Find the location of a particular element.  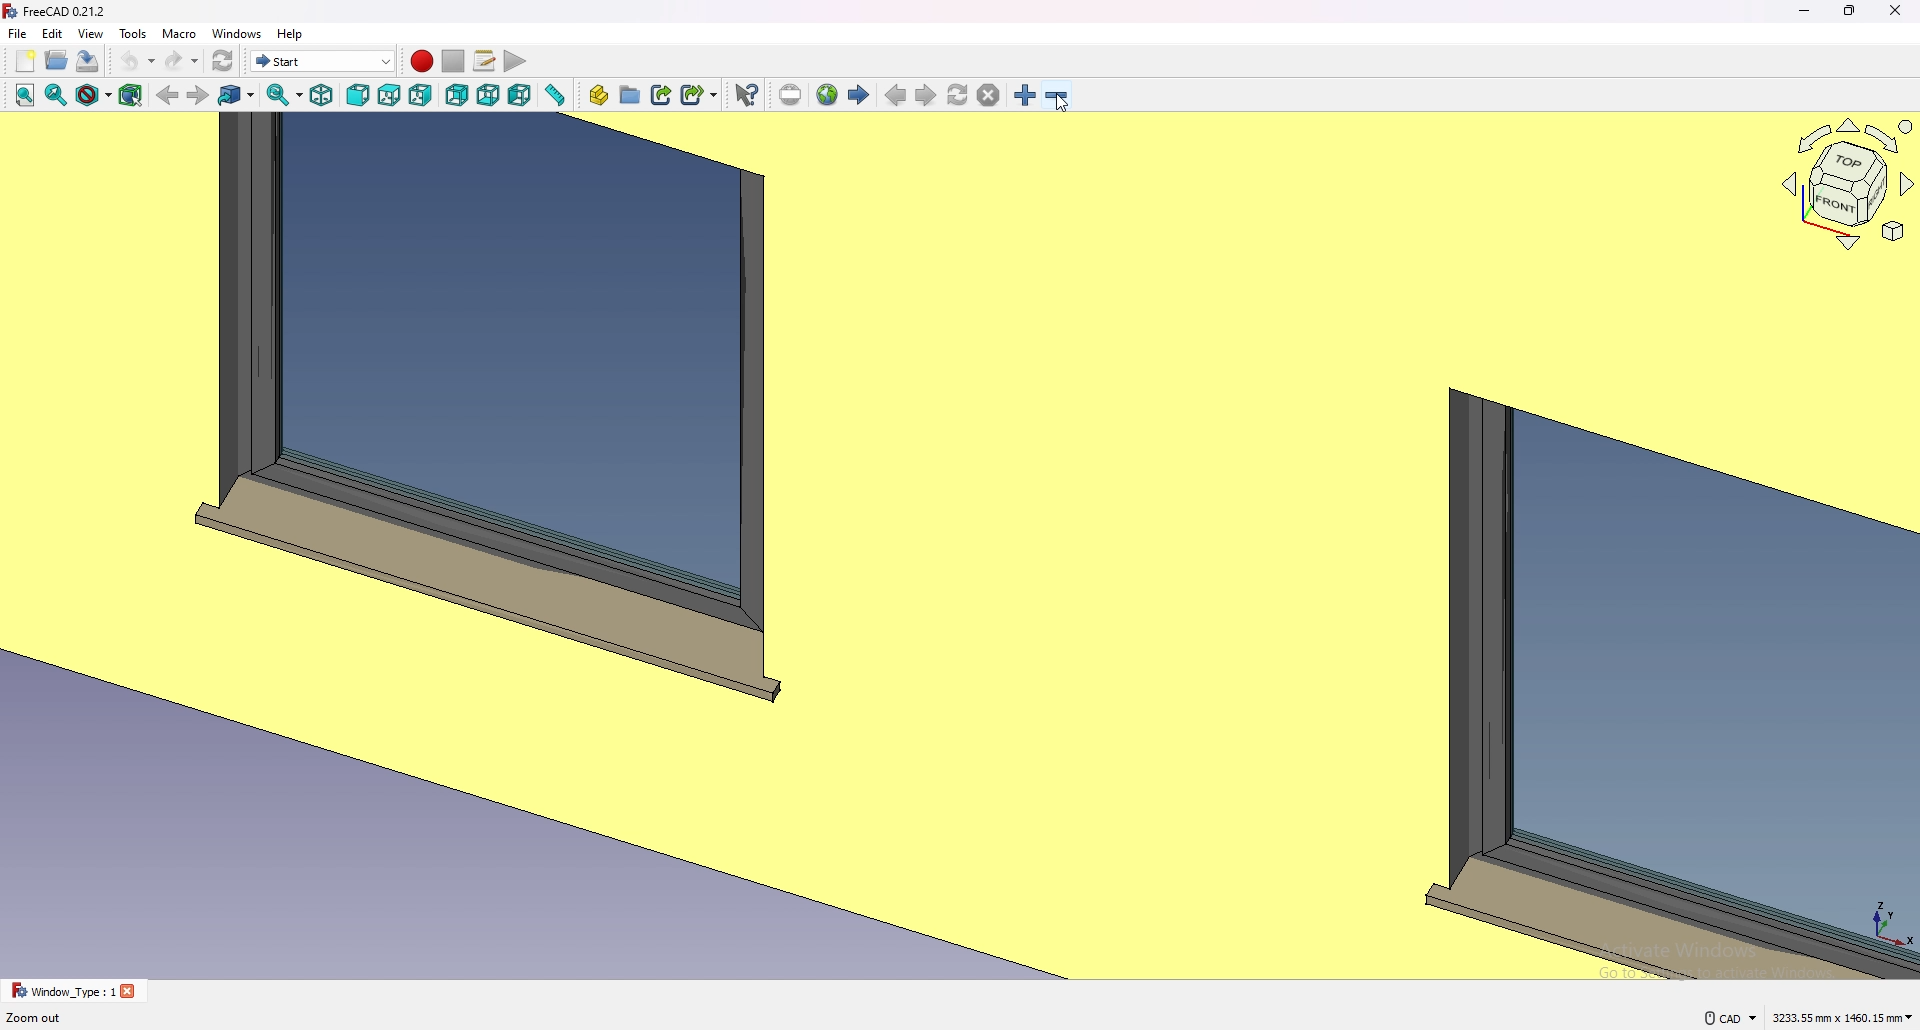

forward is located at coordinates (198, 95).